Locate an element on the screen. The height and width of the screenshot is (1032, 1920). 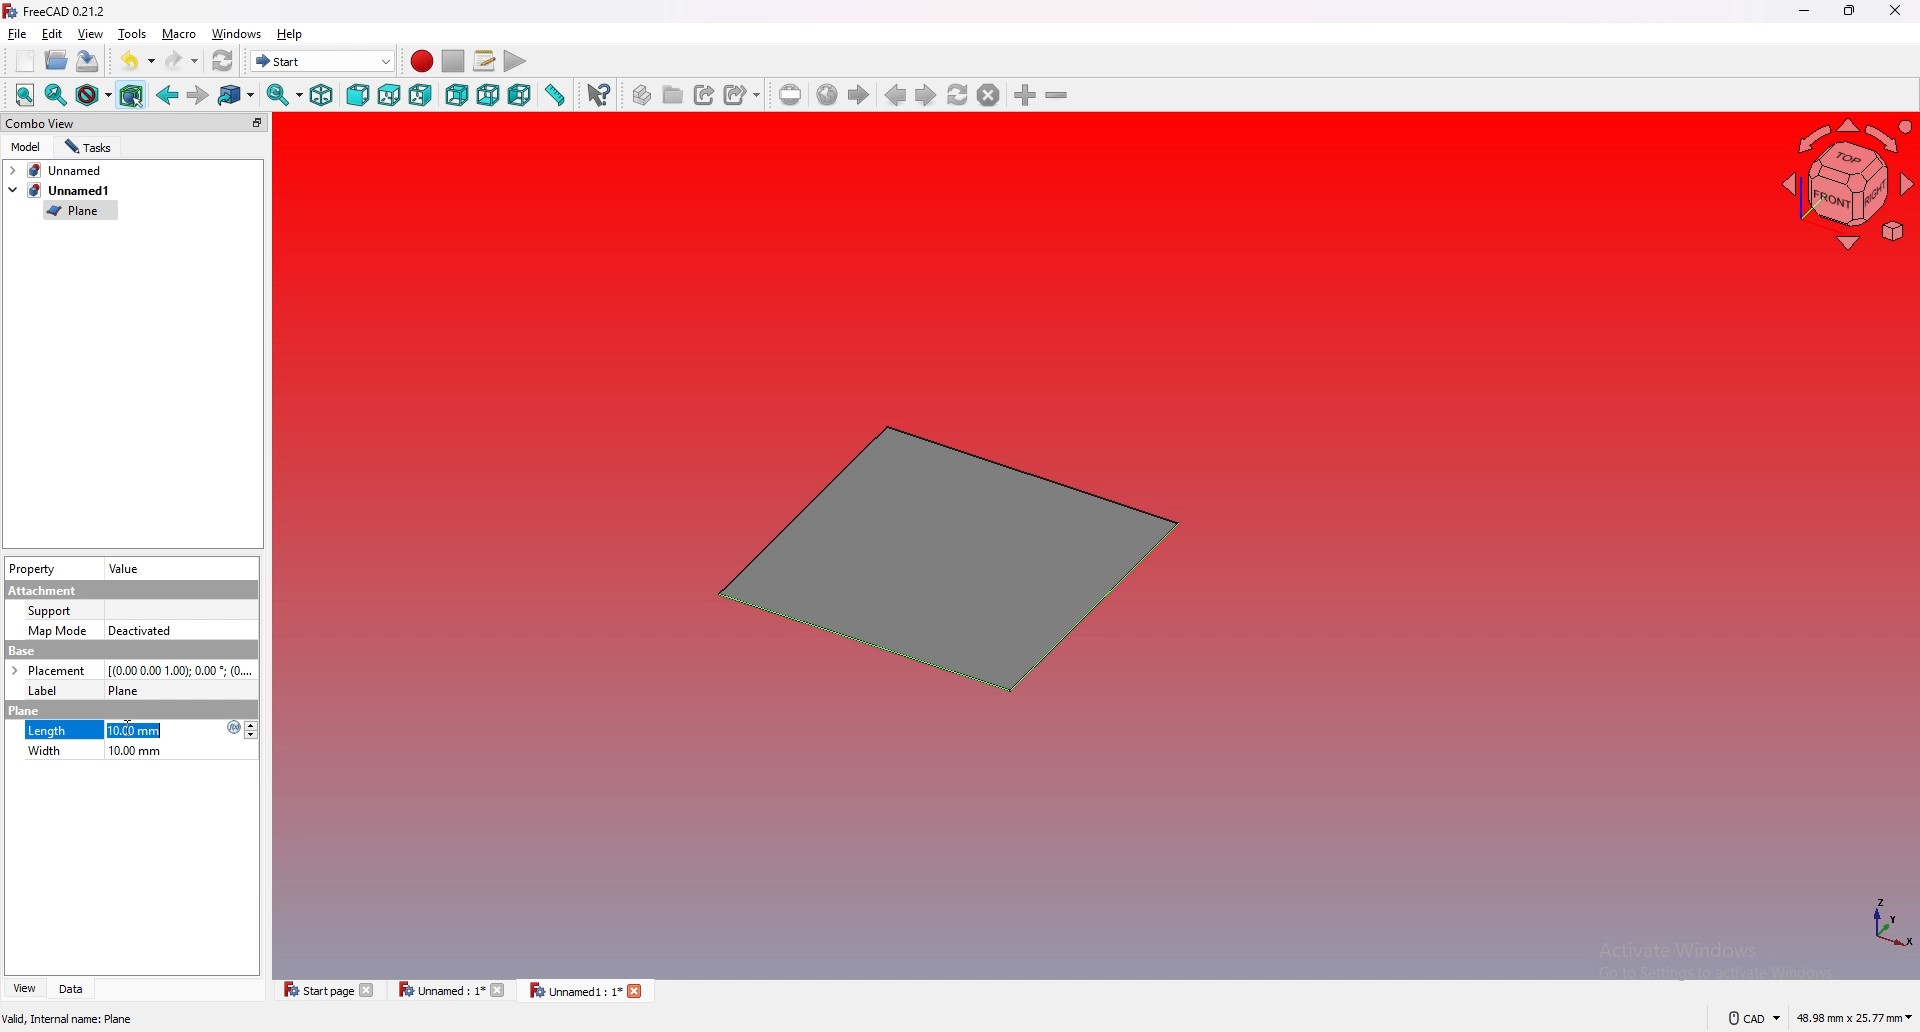
edit is located at coordinates (52, 33).